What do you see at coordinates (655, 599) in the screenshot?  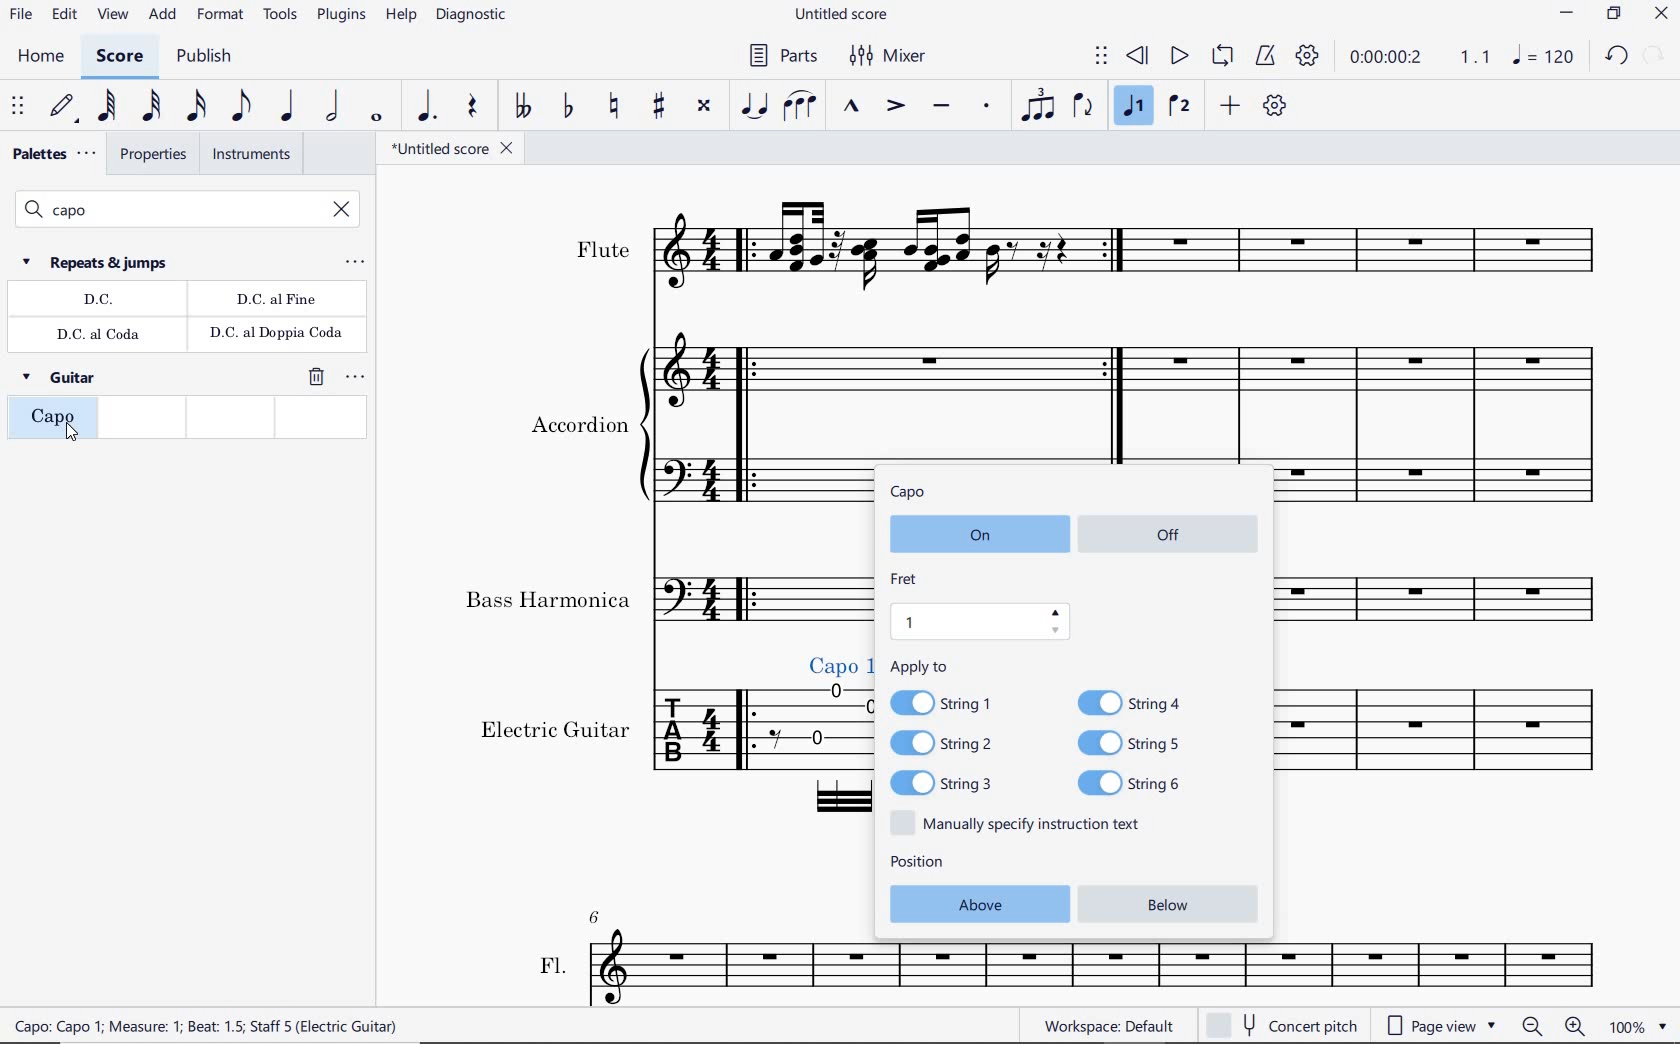 I see `Instrument: Bass Harmonica` at bounding box center [655, 599].